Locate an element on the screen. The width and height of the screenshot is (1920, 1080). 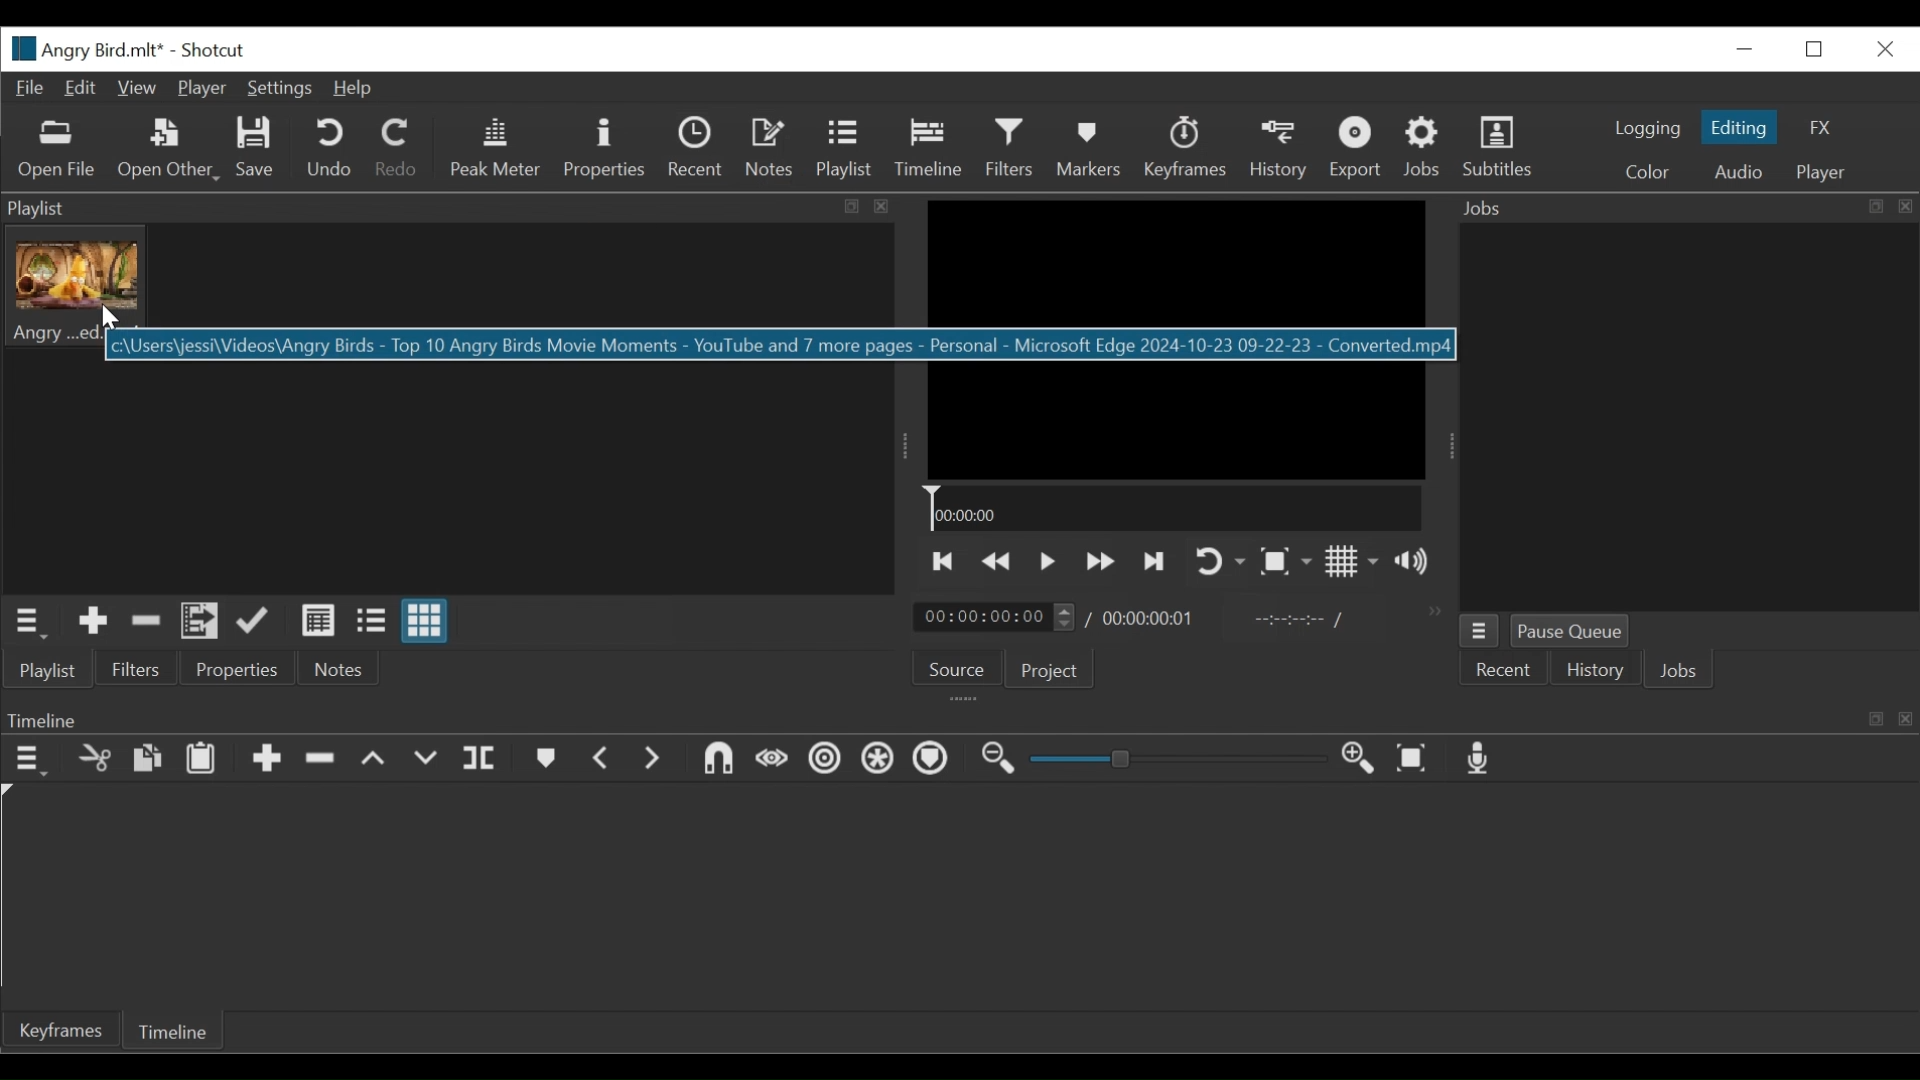
Add the Source to the playlist is located at coordinates (91, 621).